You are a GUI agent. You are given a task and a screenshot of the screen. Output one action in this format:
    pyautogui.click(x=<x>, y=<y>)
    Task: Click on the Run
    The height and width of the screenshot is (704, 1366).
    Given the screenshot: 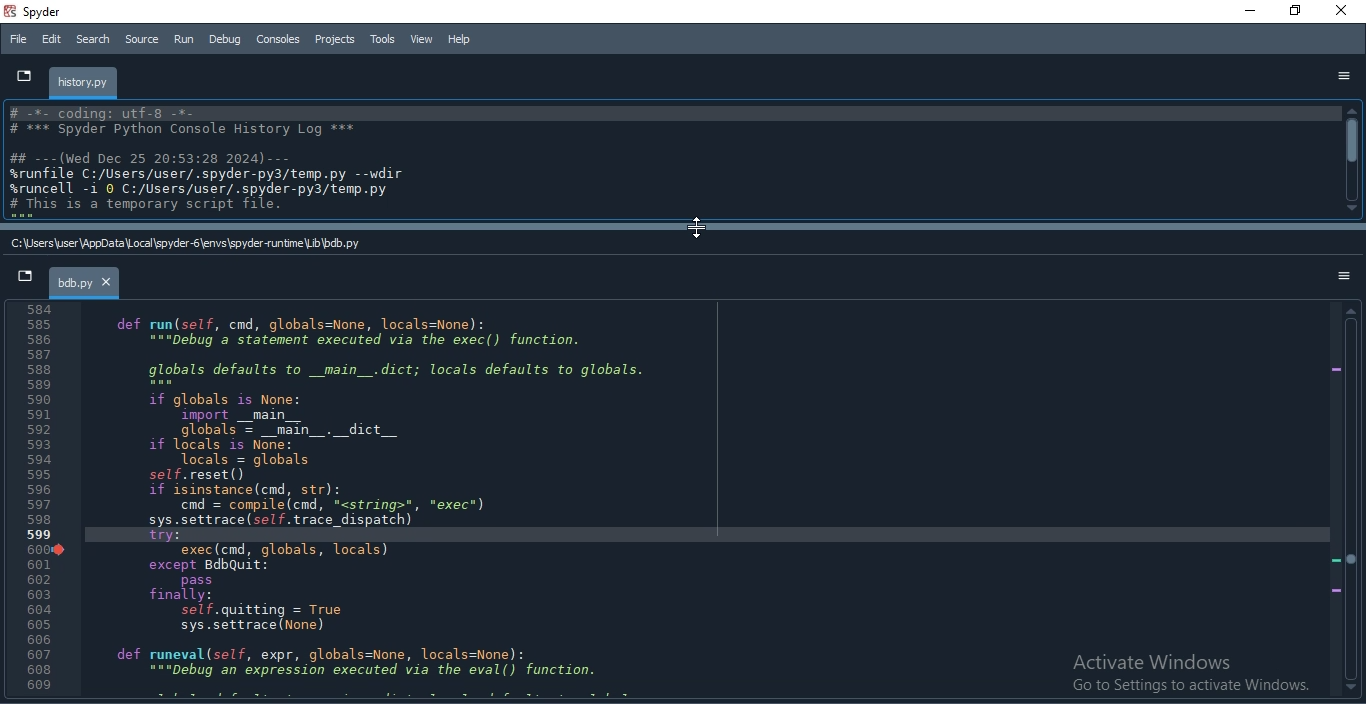 What is the action you would take?
    pyautogui.click(x=183, y=39)
    